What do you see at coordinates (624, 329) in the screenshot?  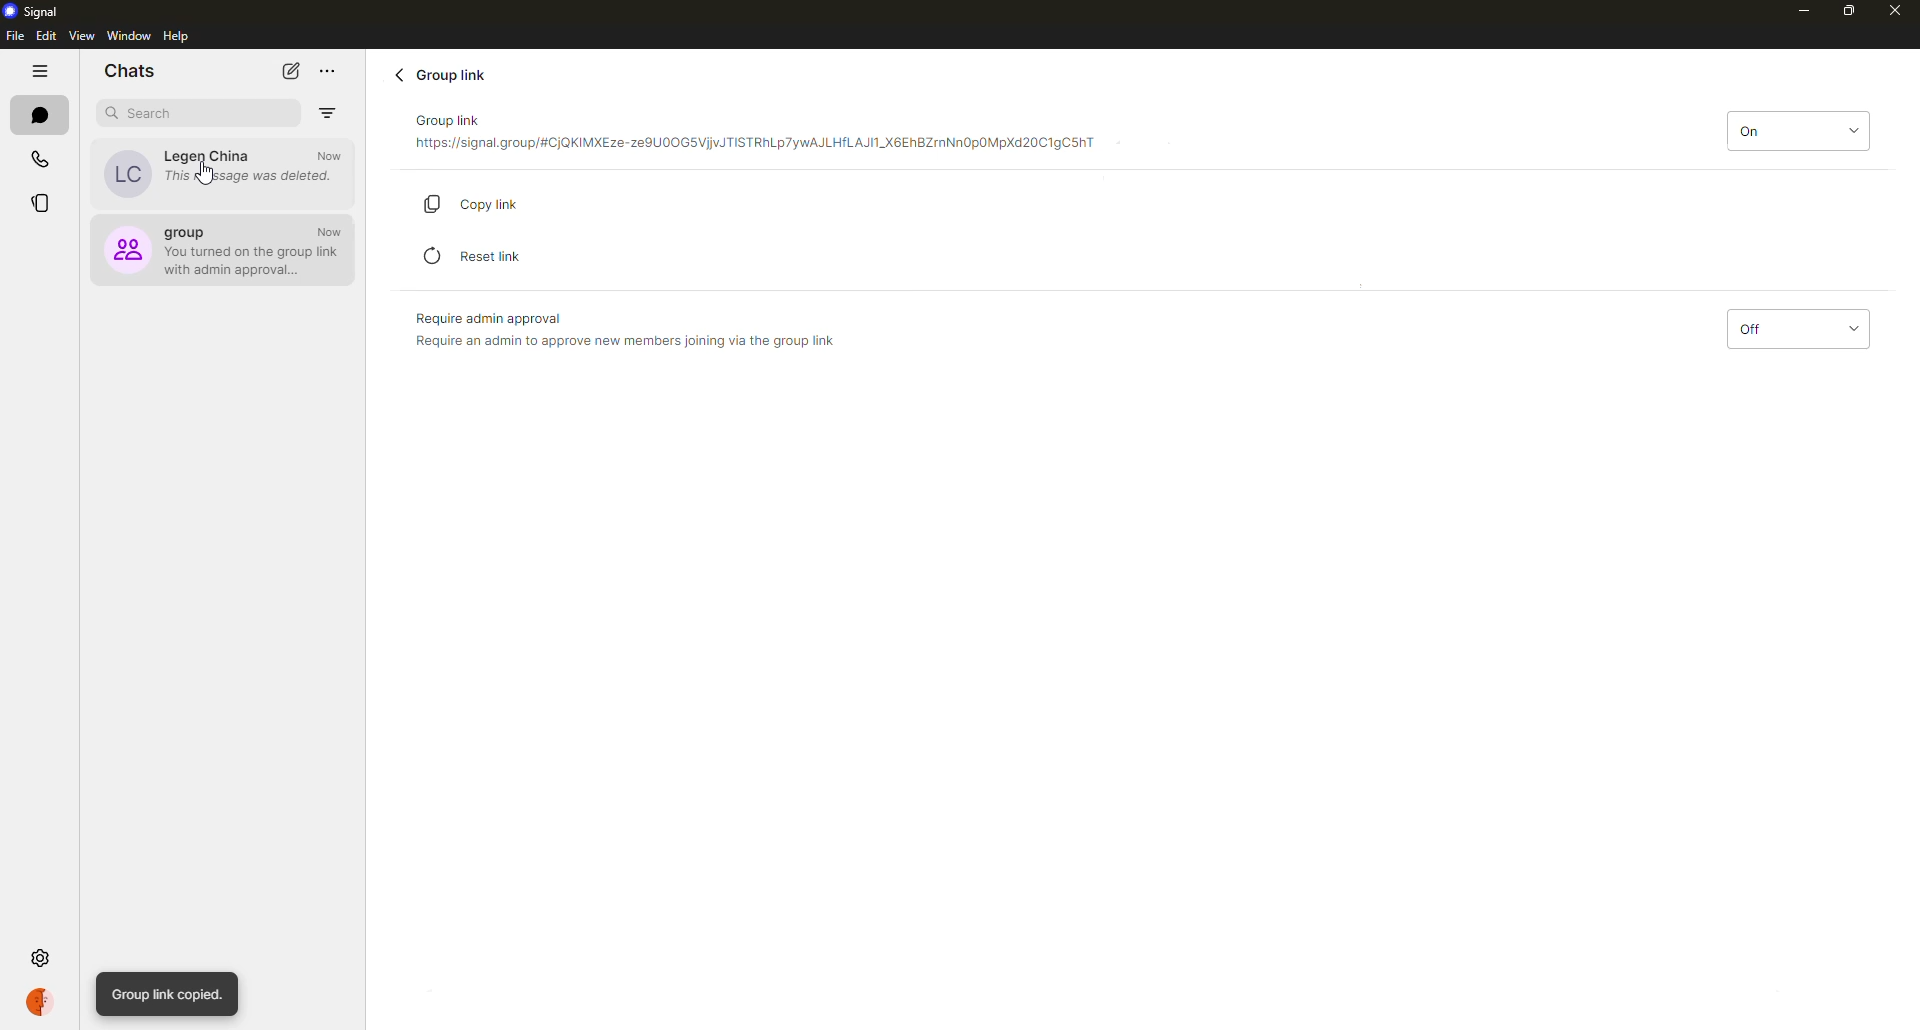 I see `require admin approval` at bounding box center [624, 329].